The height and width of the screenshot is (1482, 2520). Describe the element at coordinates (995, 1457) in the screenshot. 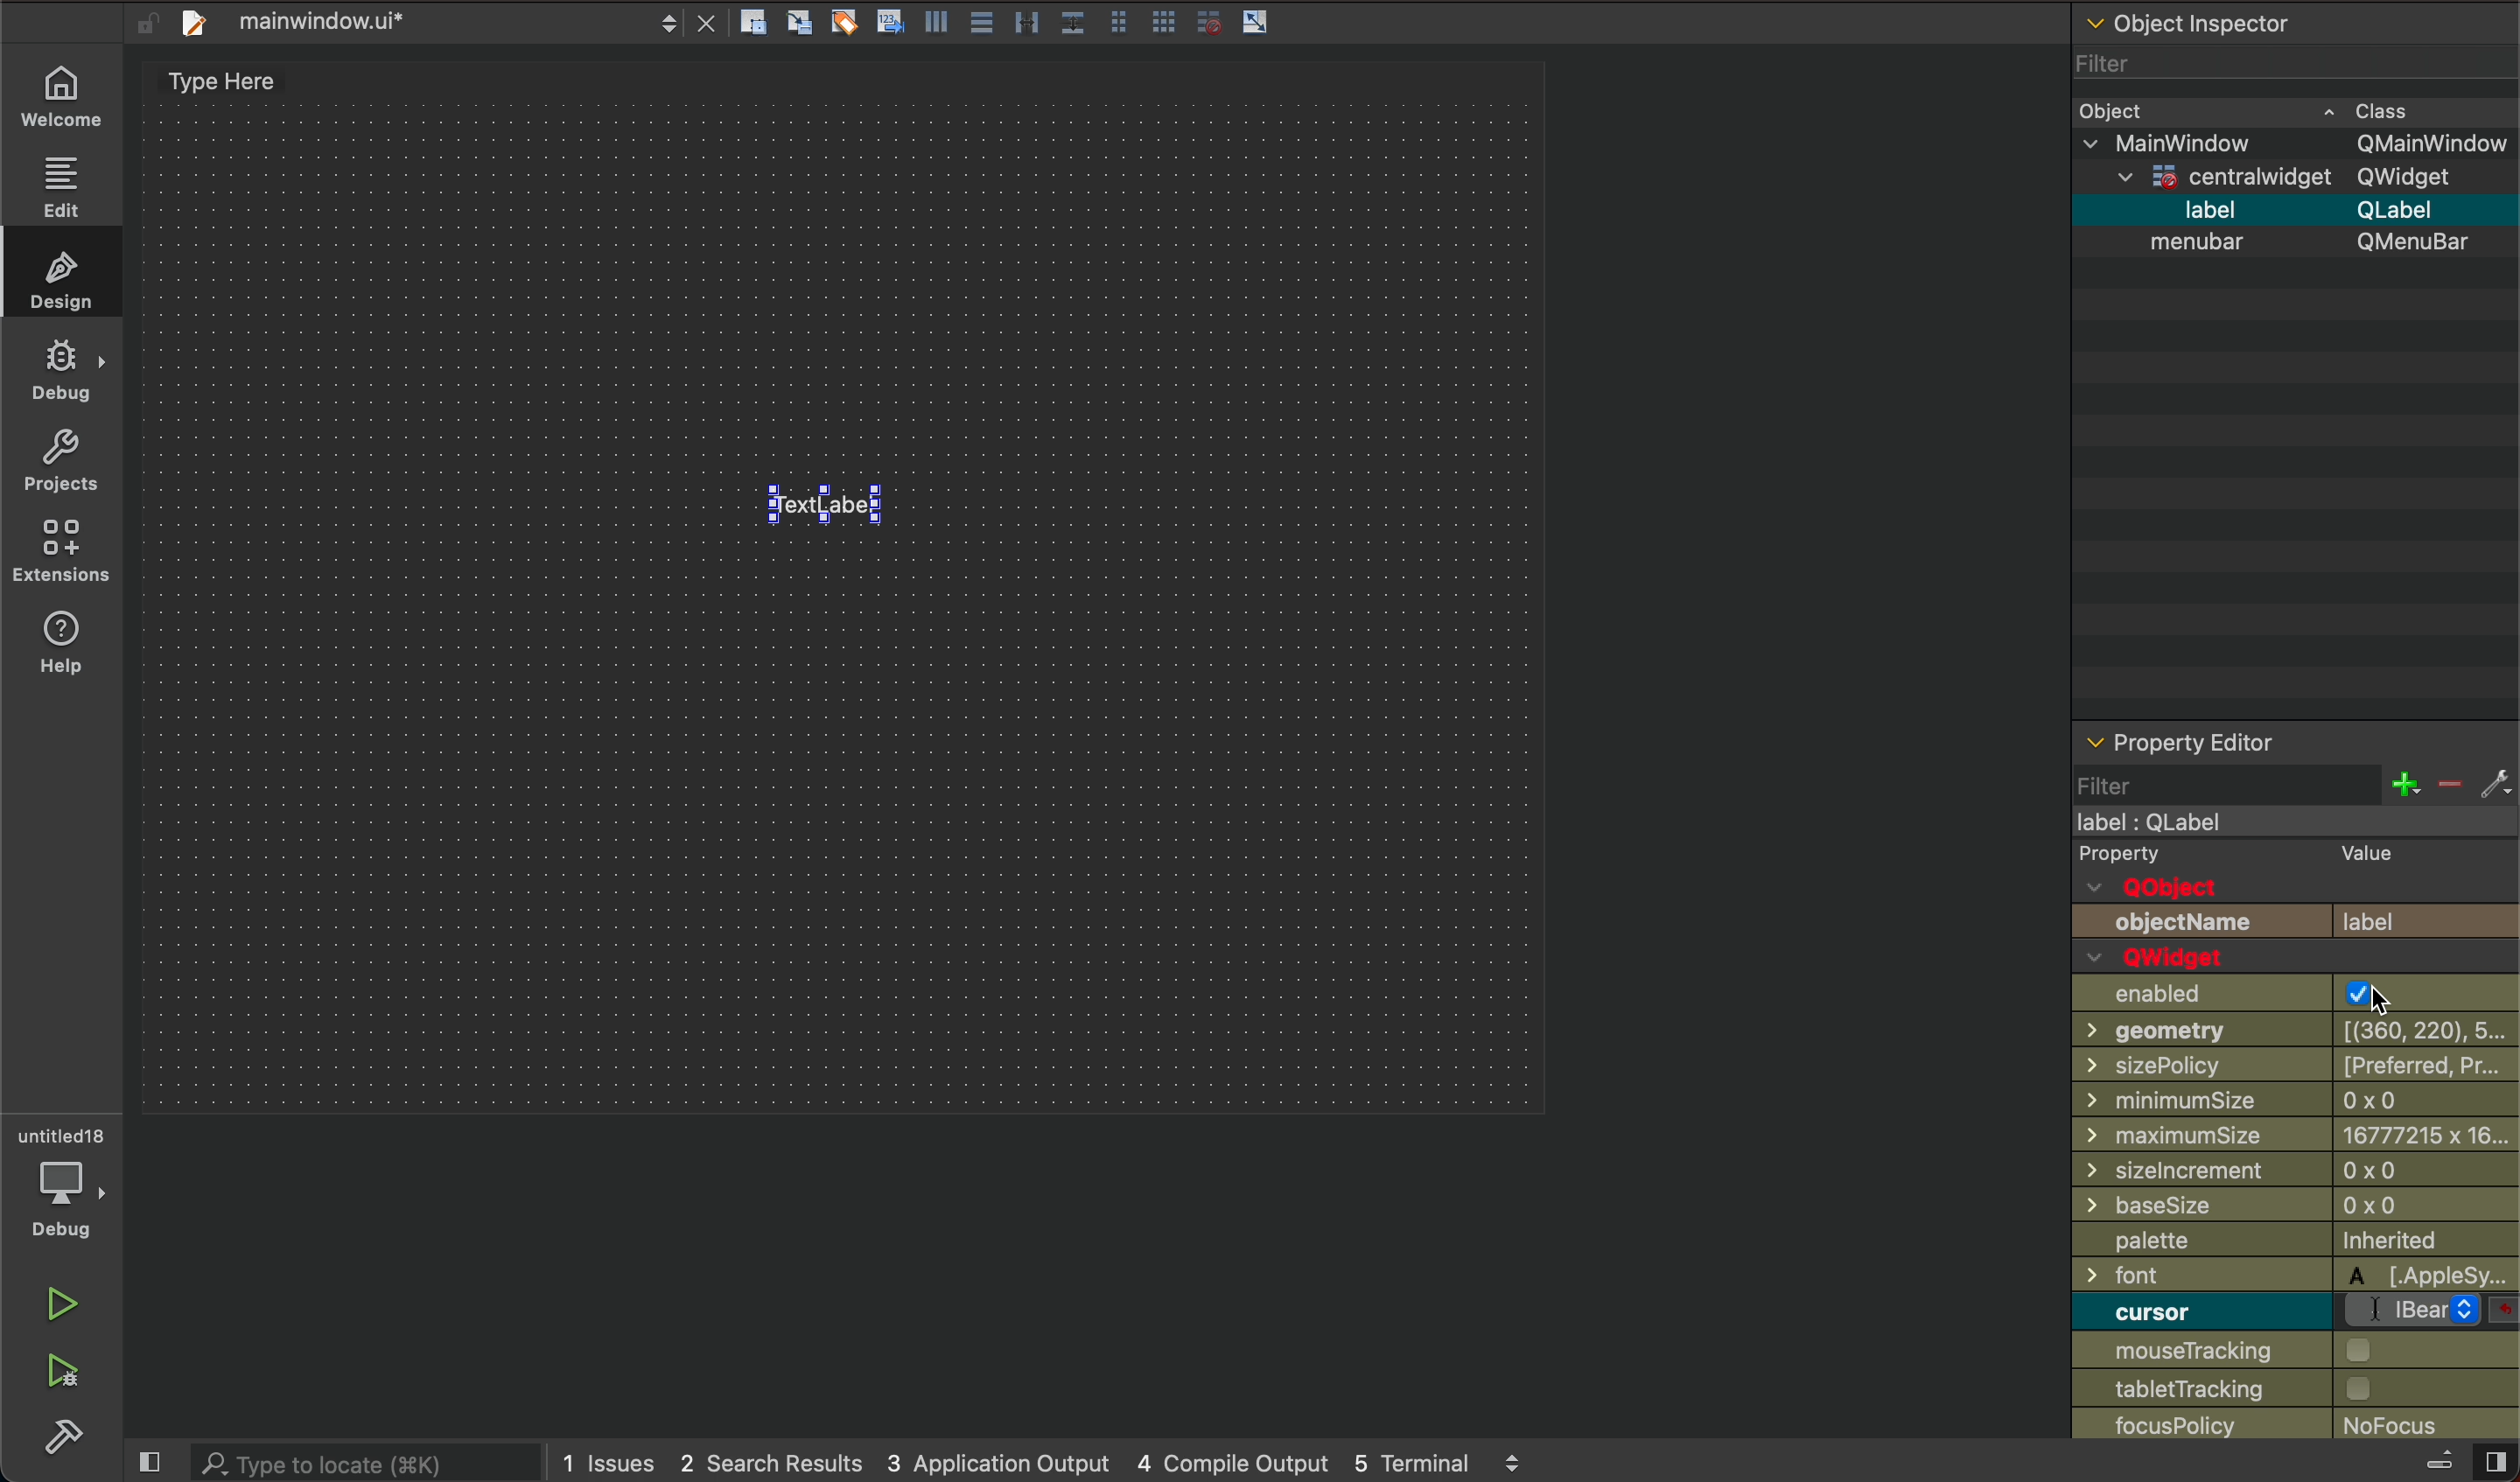

I see `3 application output` at that location.